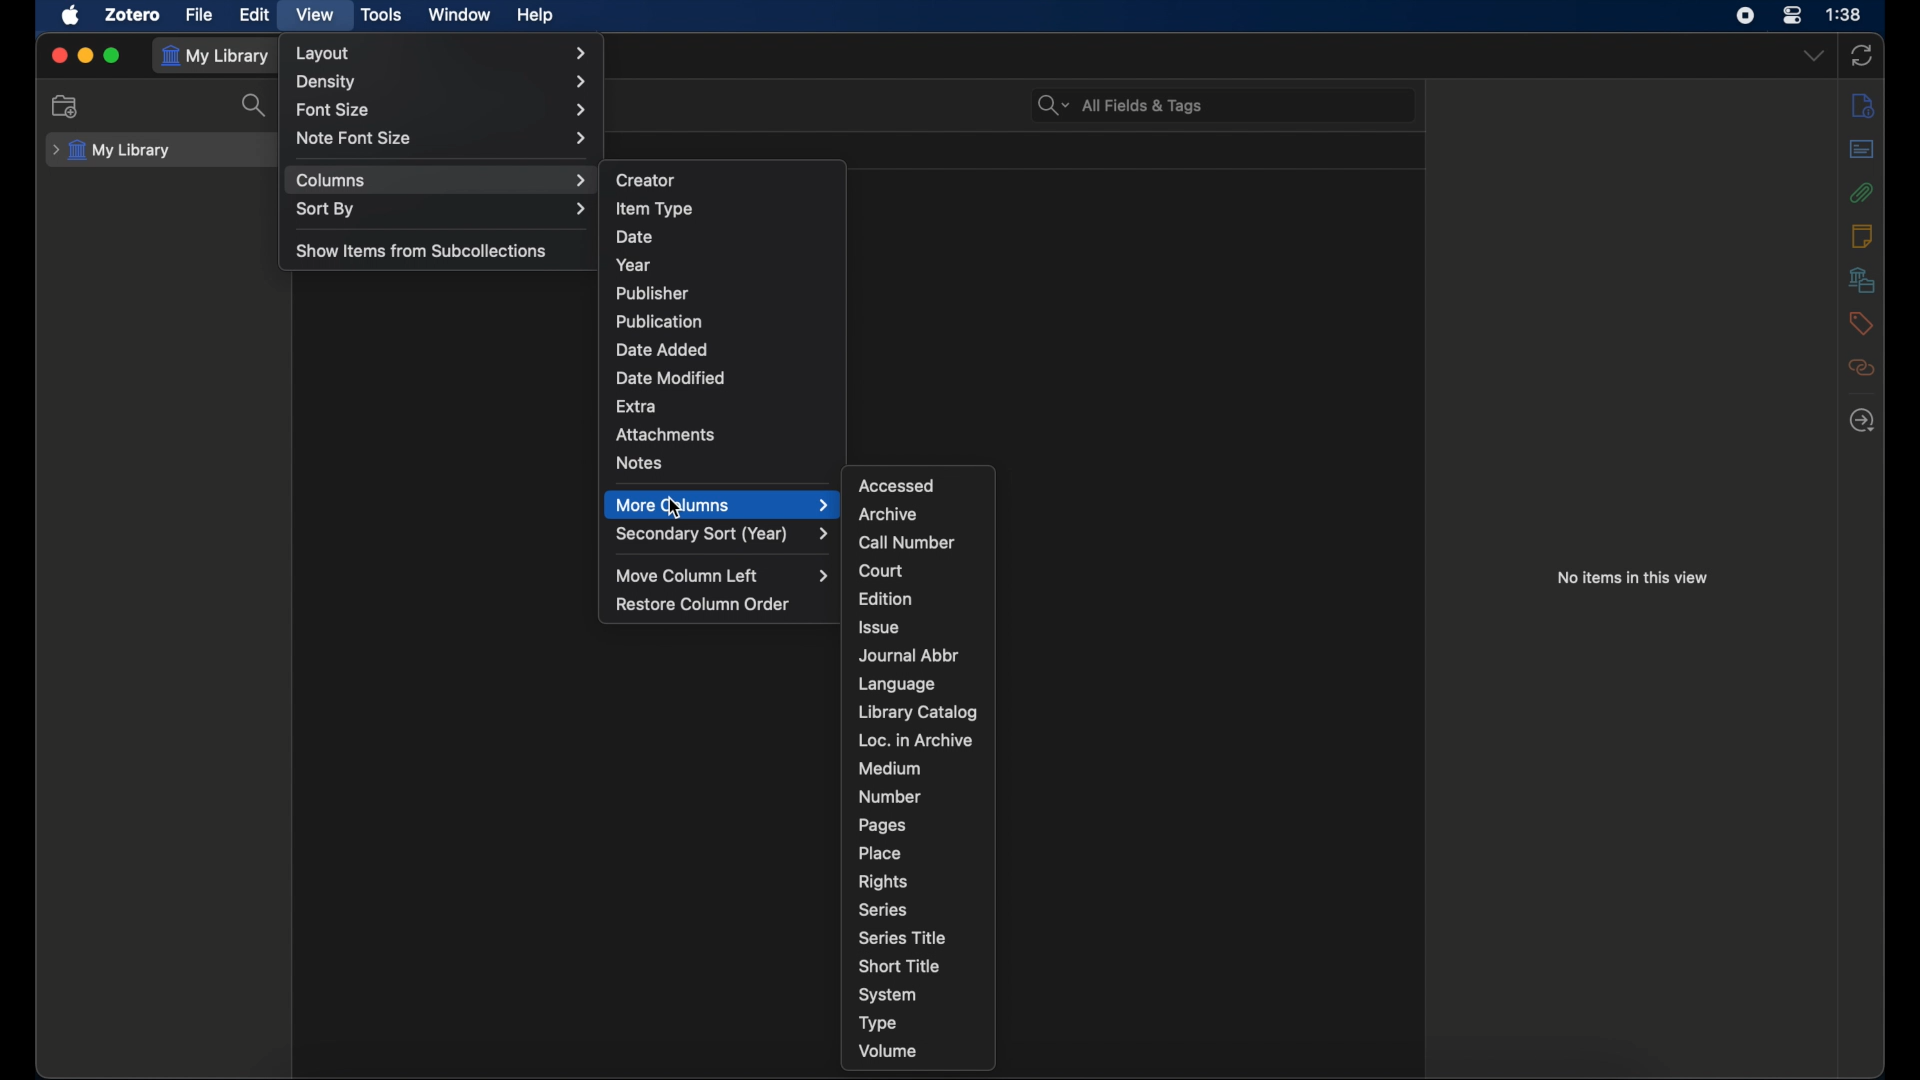 The height and width of the screenshot is (1080, 1920). I want to click on new collections, so click(67, 107).